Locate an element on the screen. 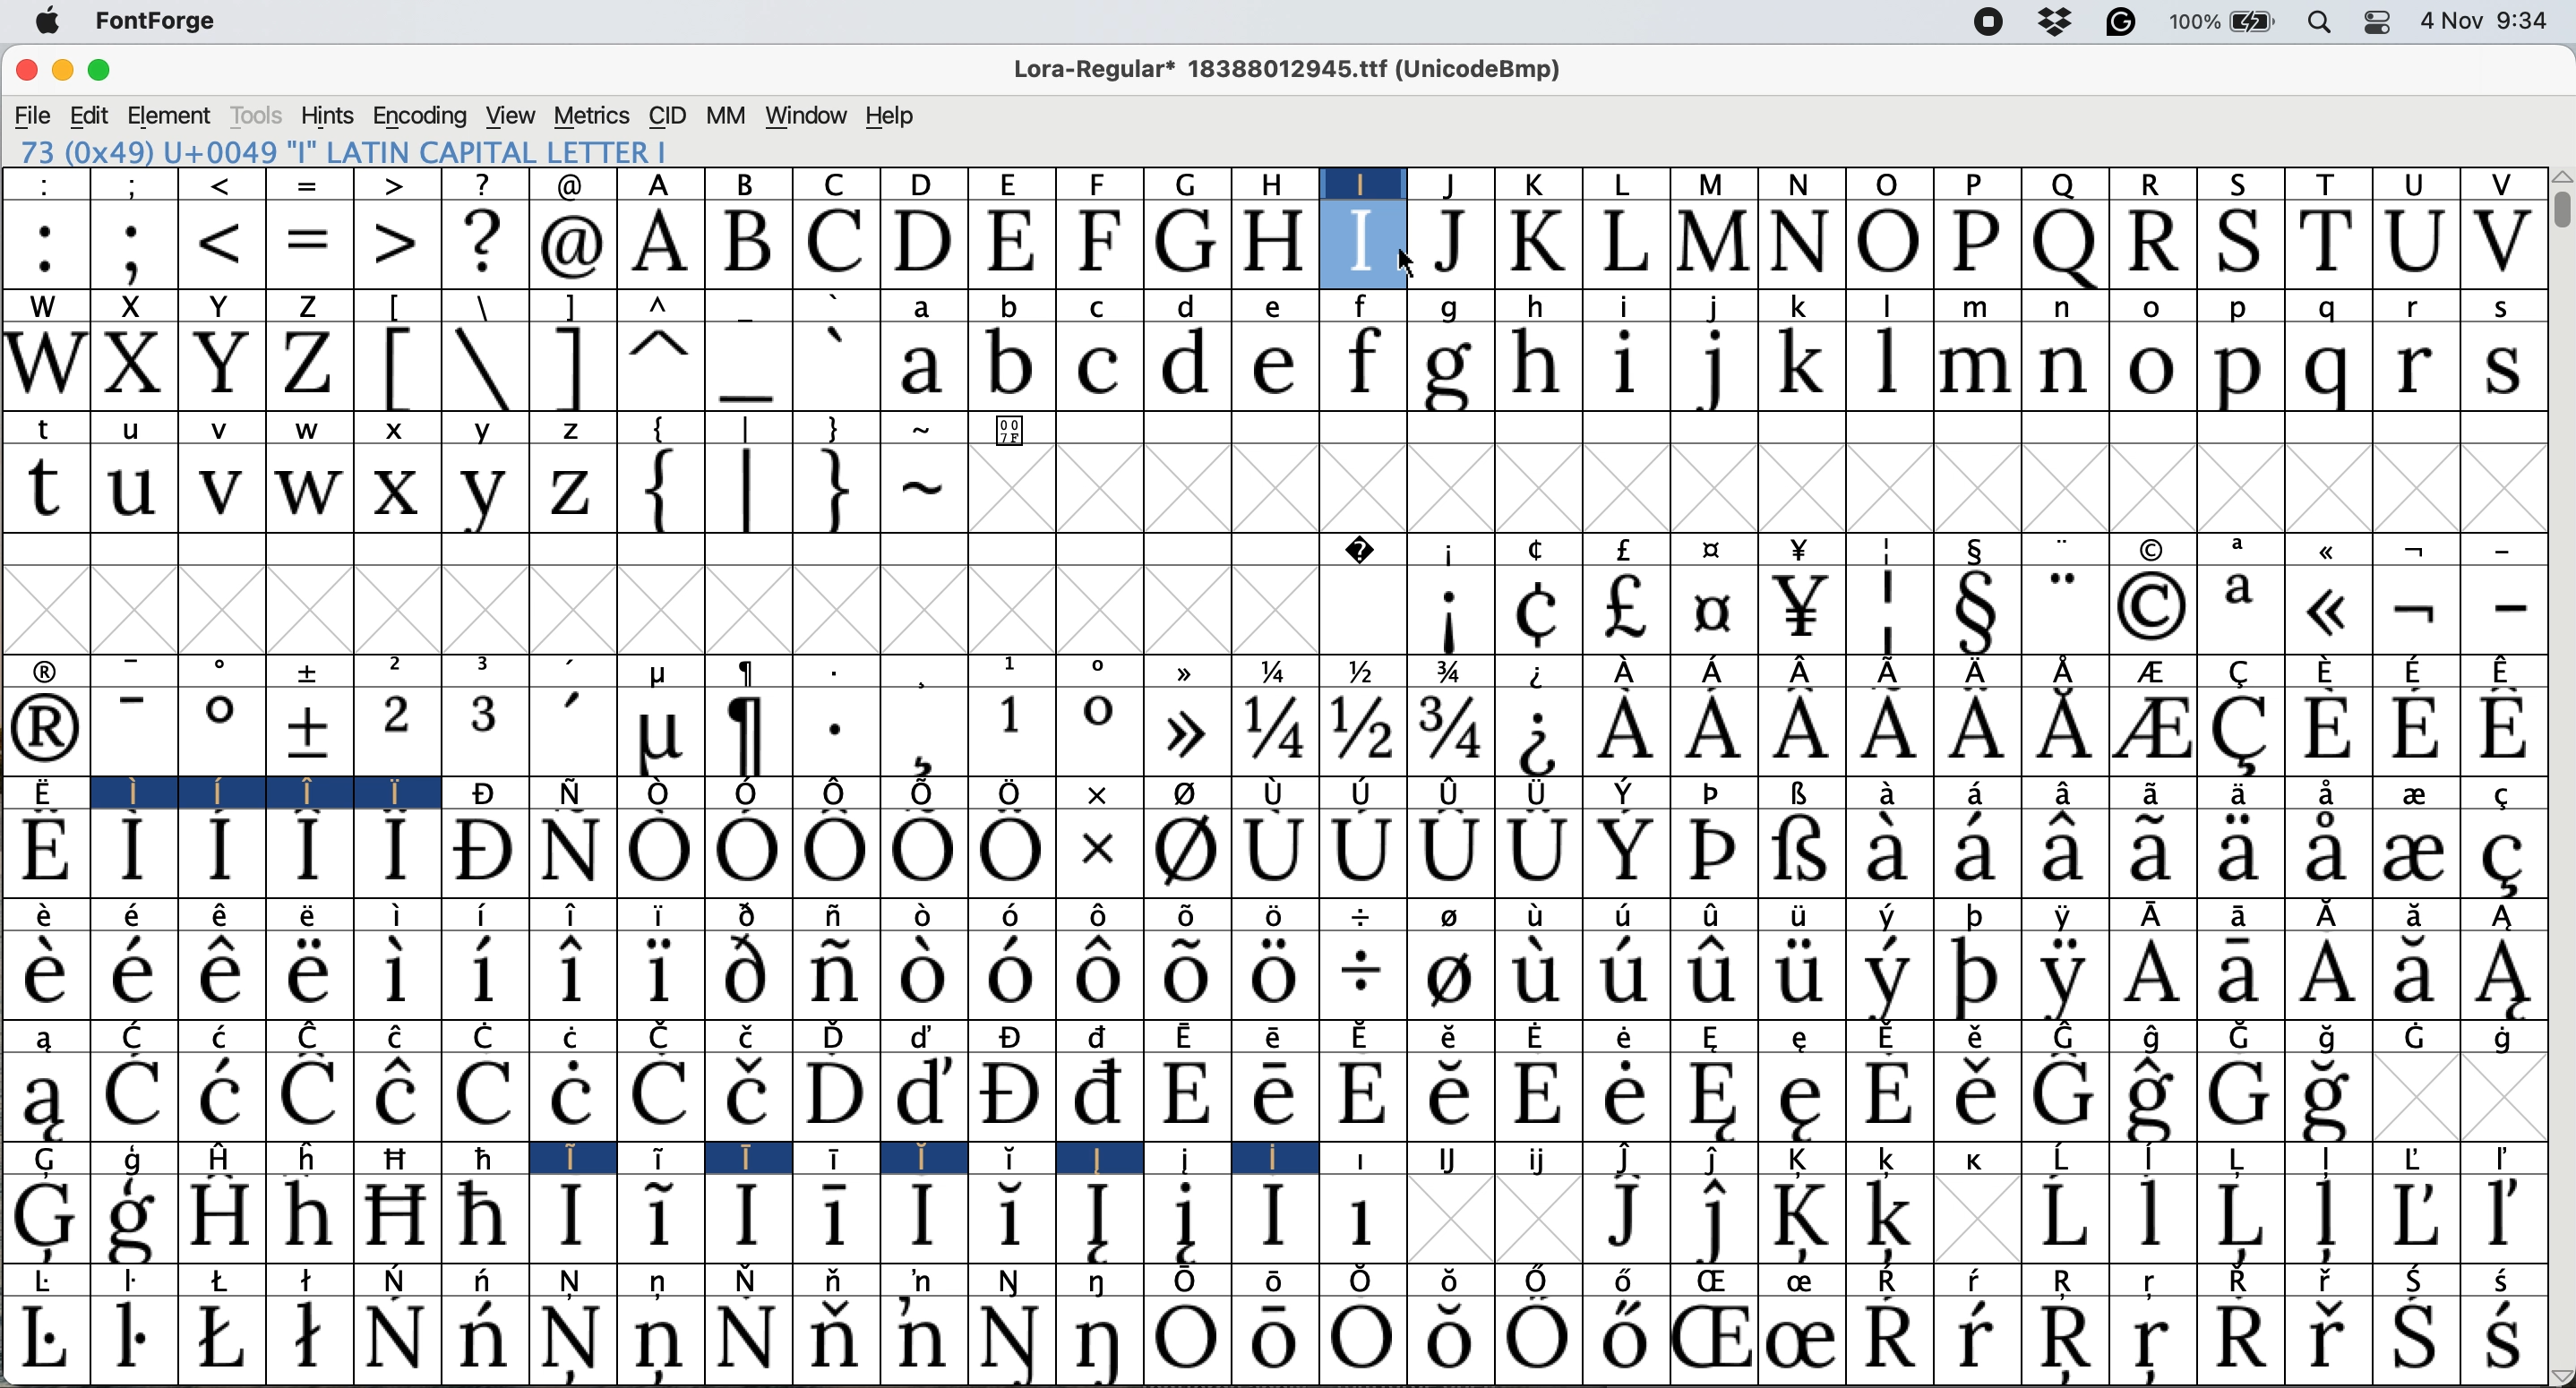  Symbol is located at coordinates (397, 976).